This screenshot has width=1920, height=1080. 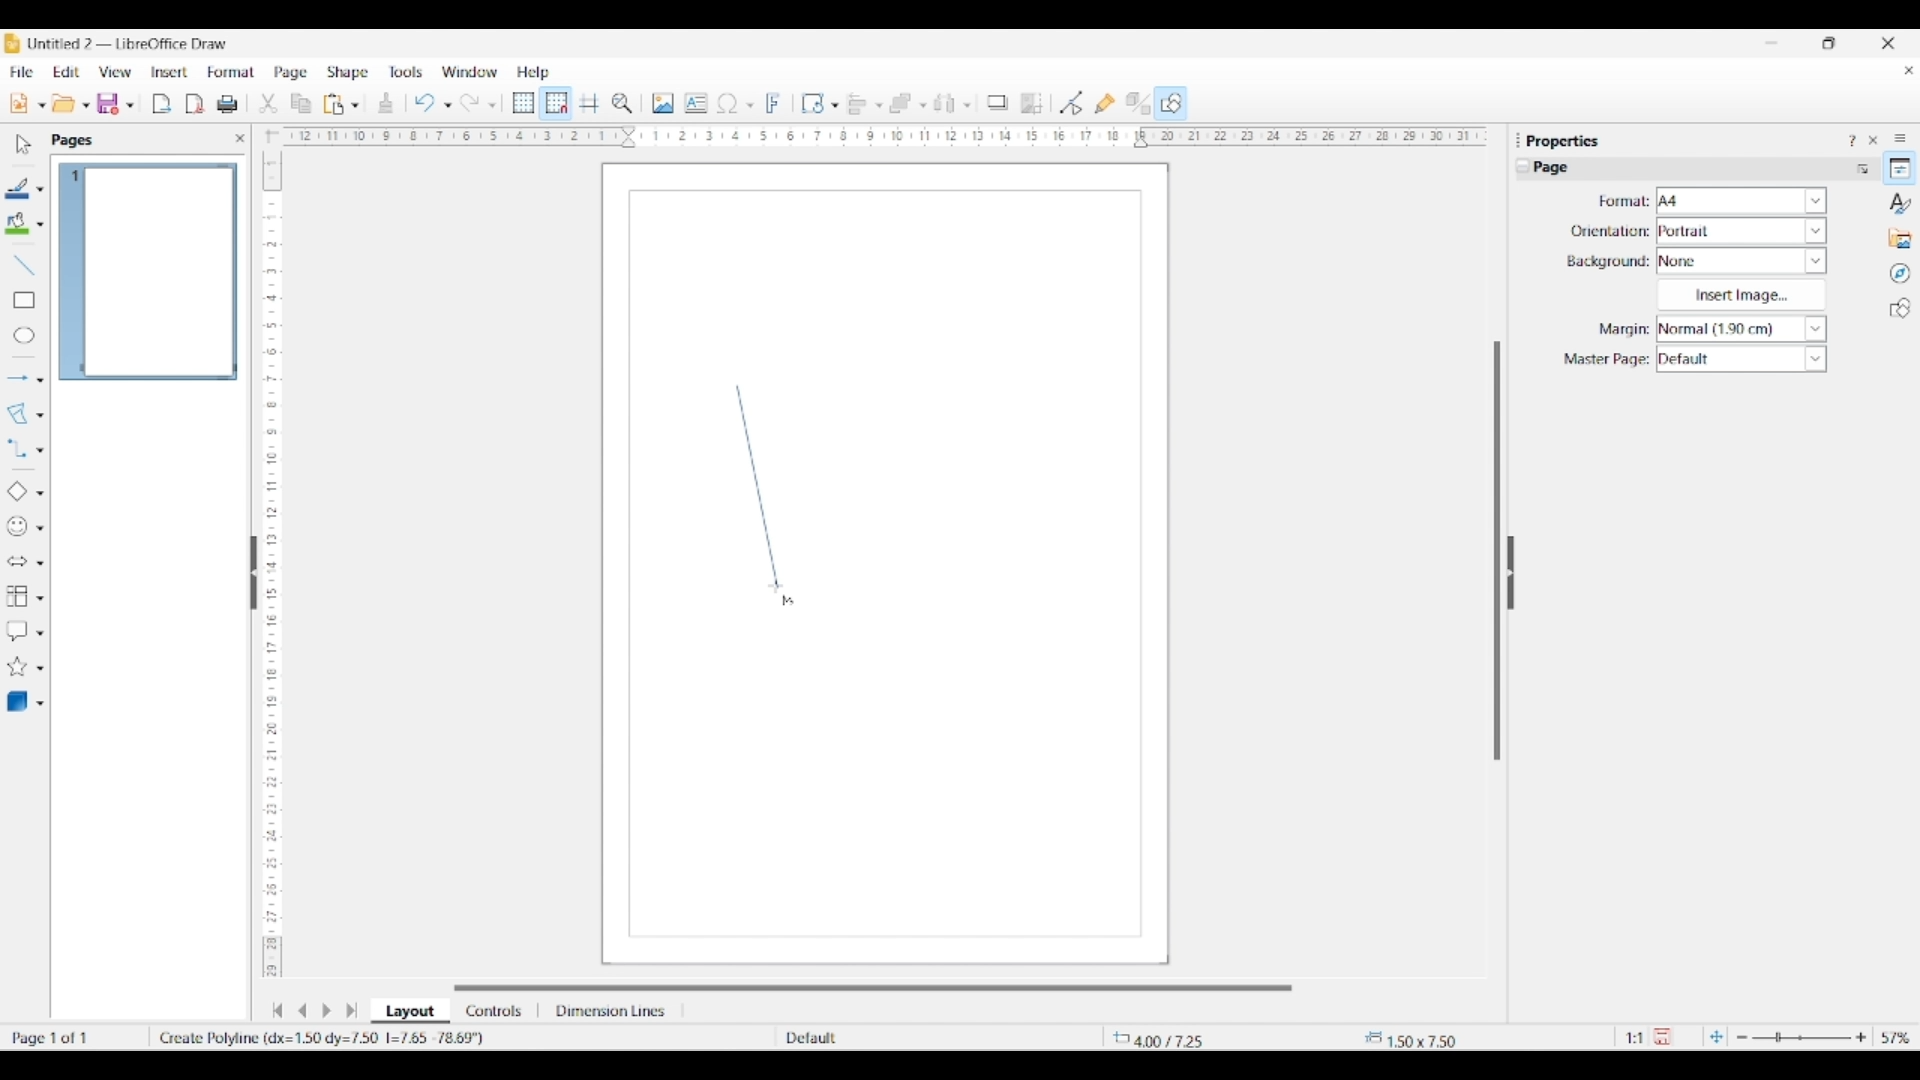 I want to click on Close interface, so click(x=1888, y=43).